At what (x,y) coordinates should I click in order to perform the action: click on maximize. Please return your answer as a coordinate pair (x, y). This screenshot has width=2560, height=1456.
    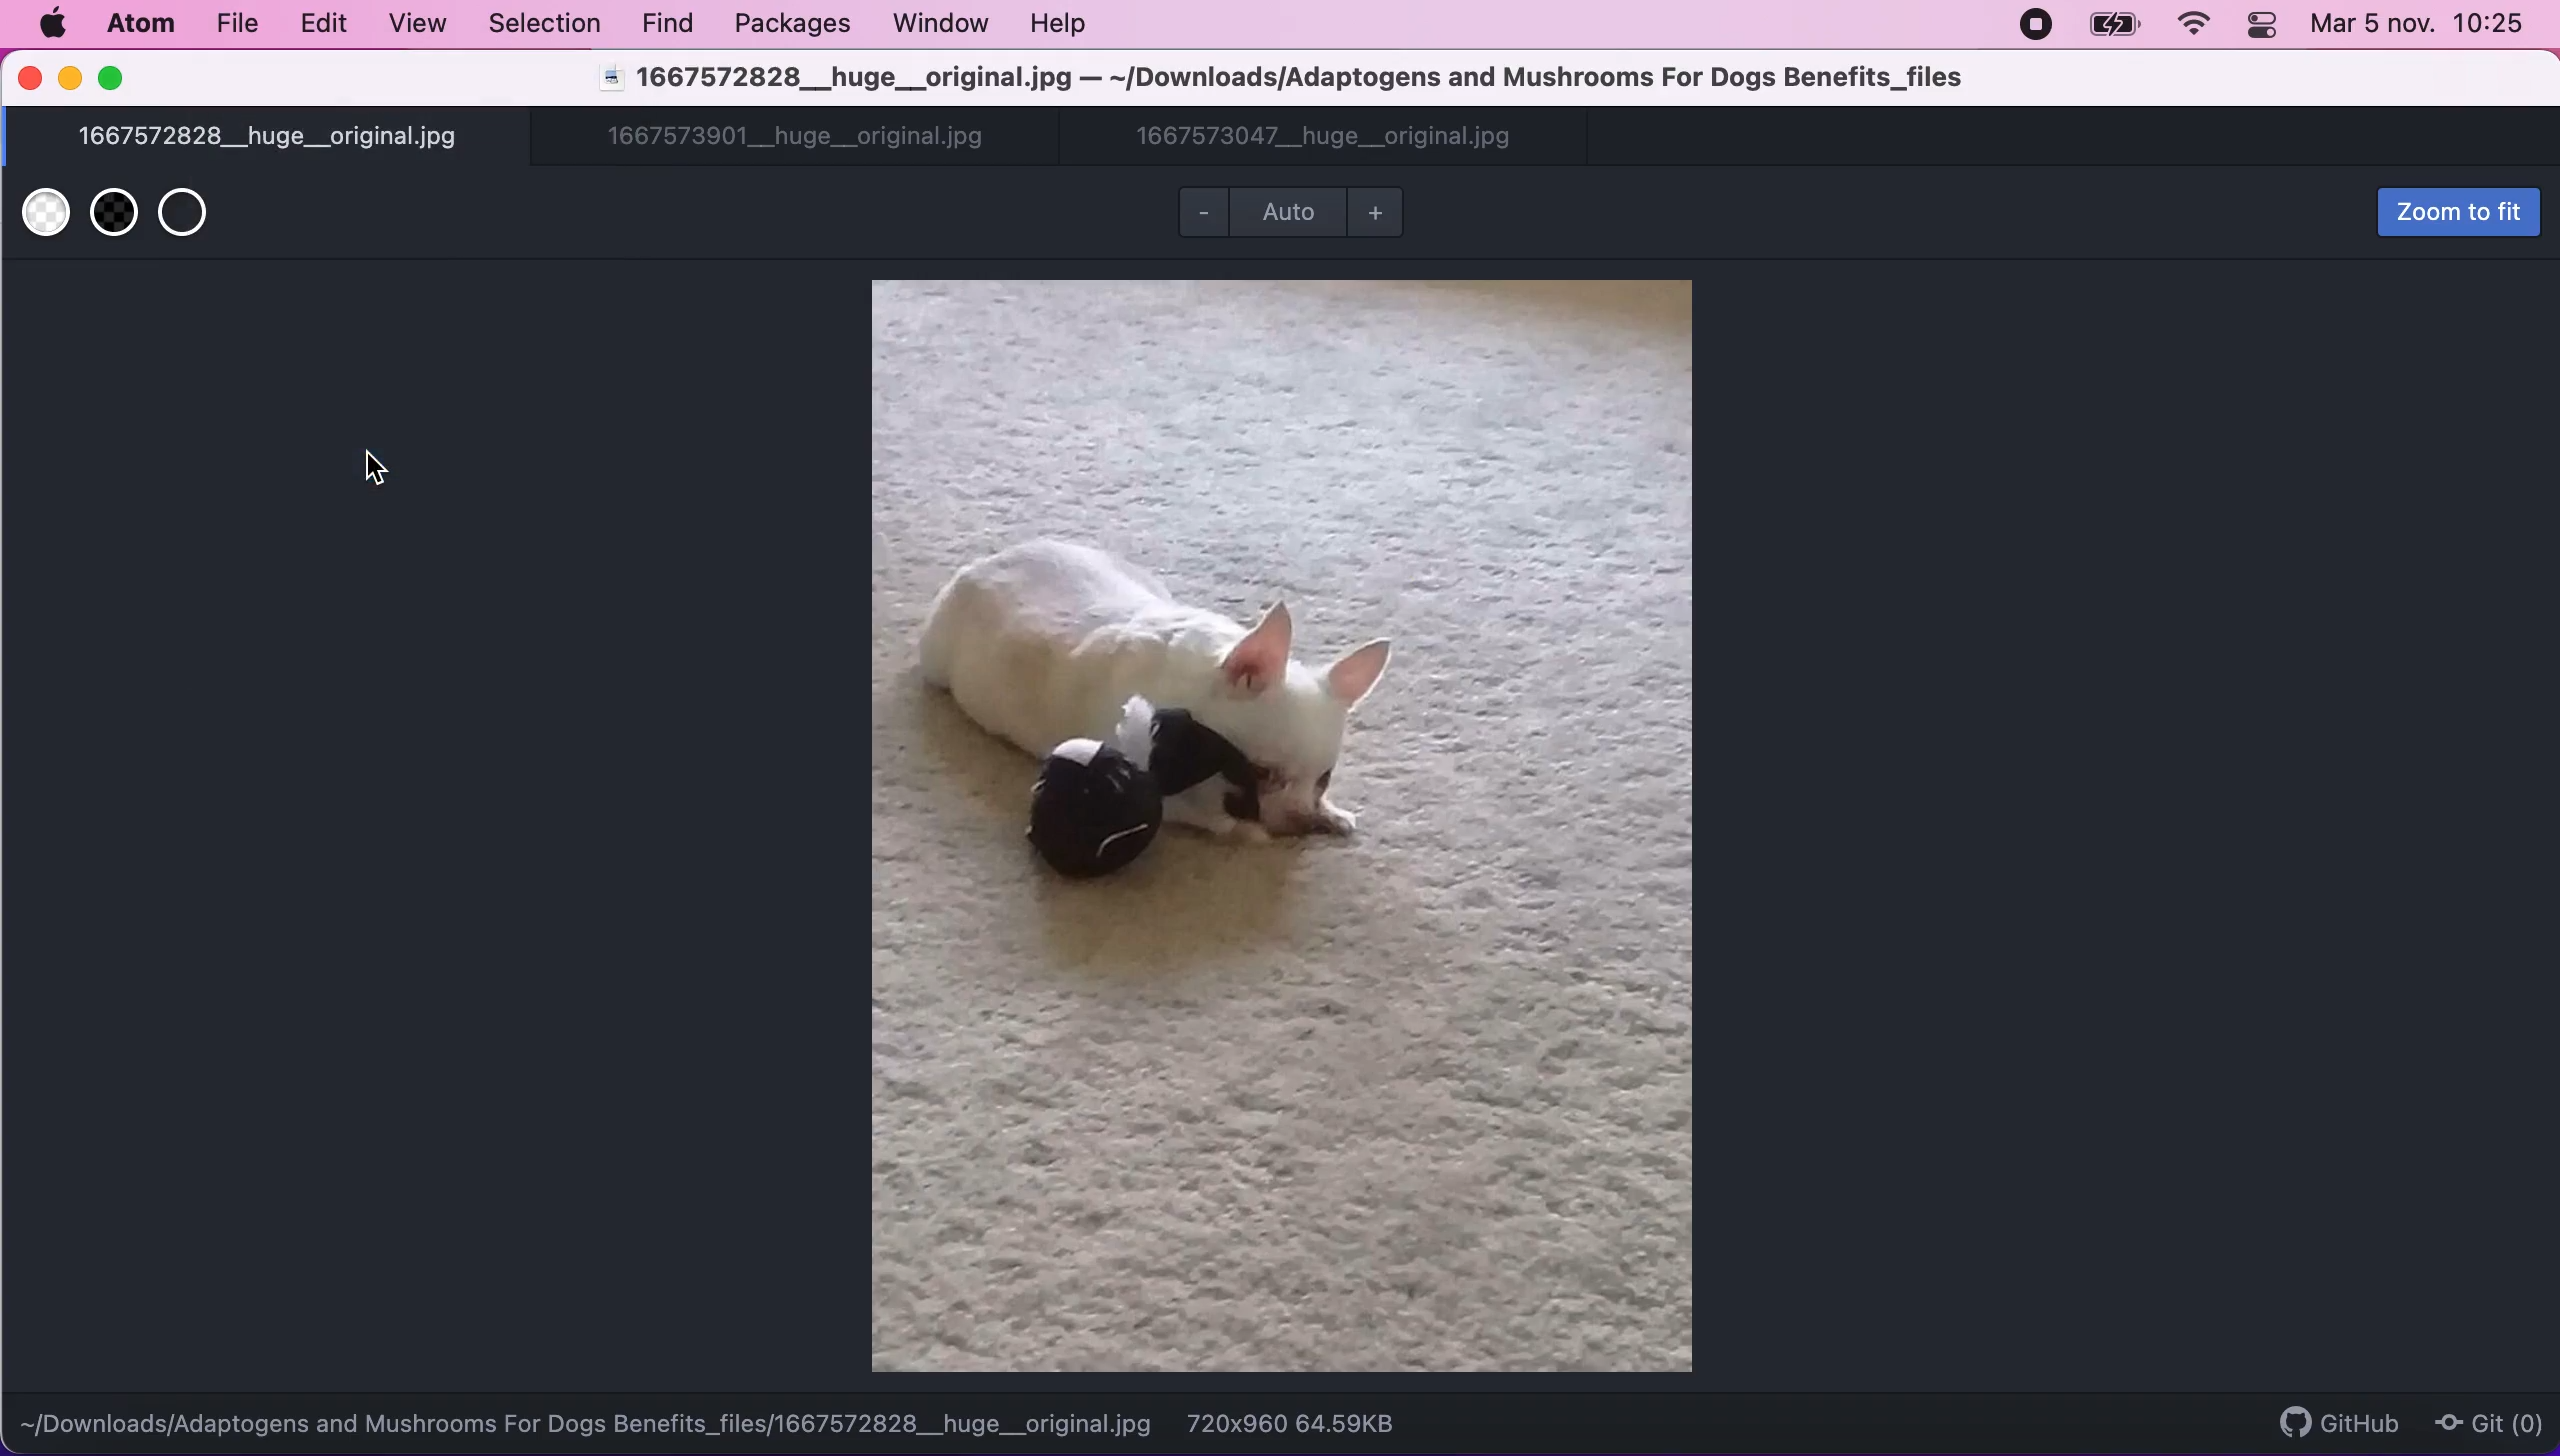
    Looking at the image, I should click on (120, 79).